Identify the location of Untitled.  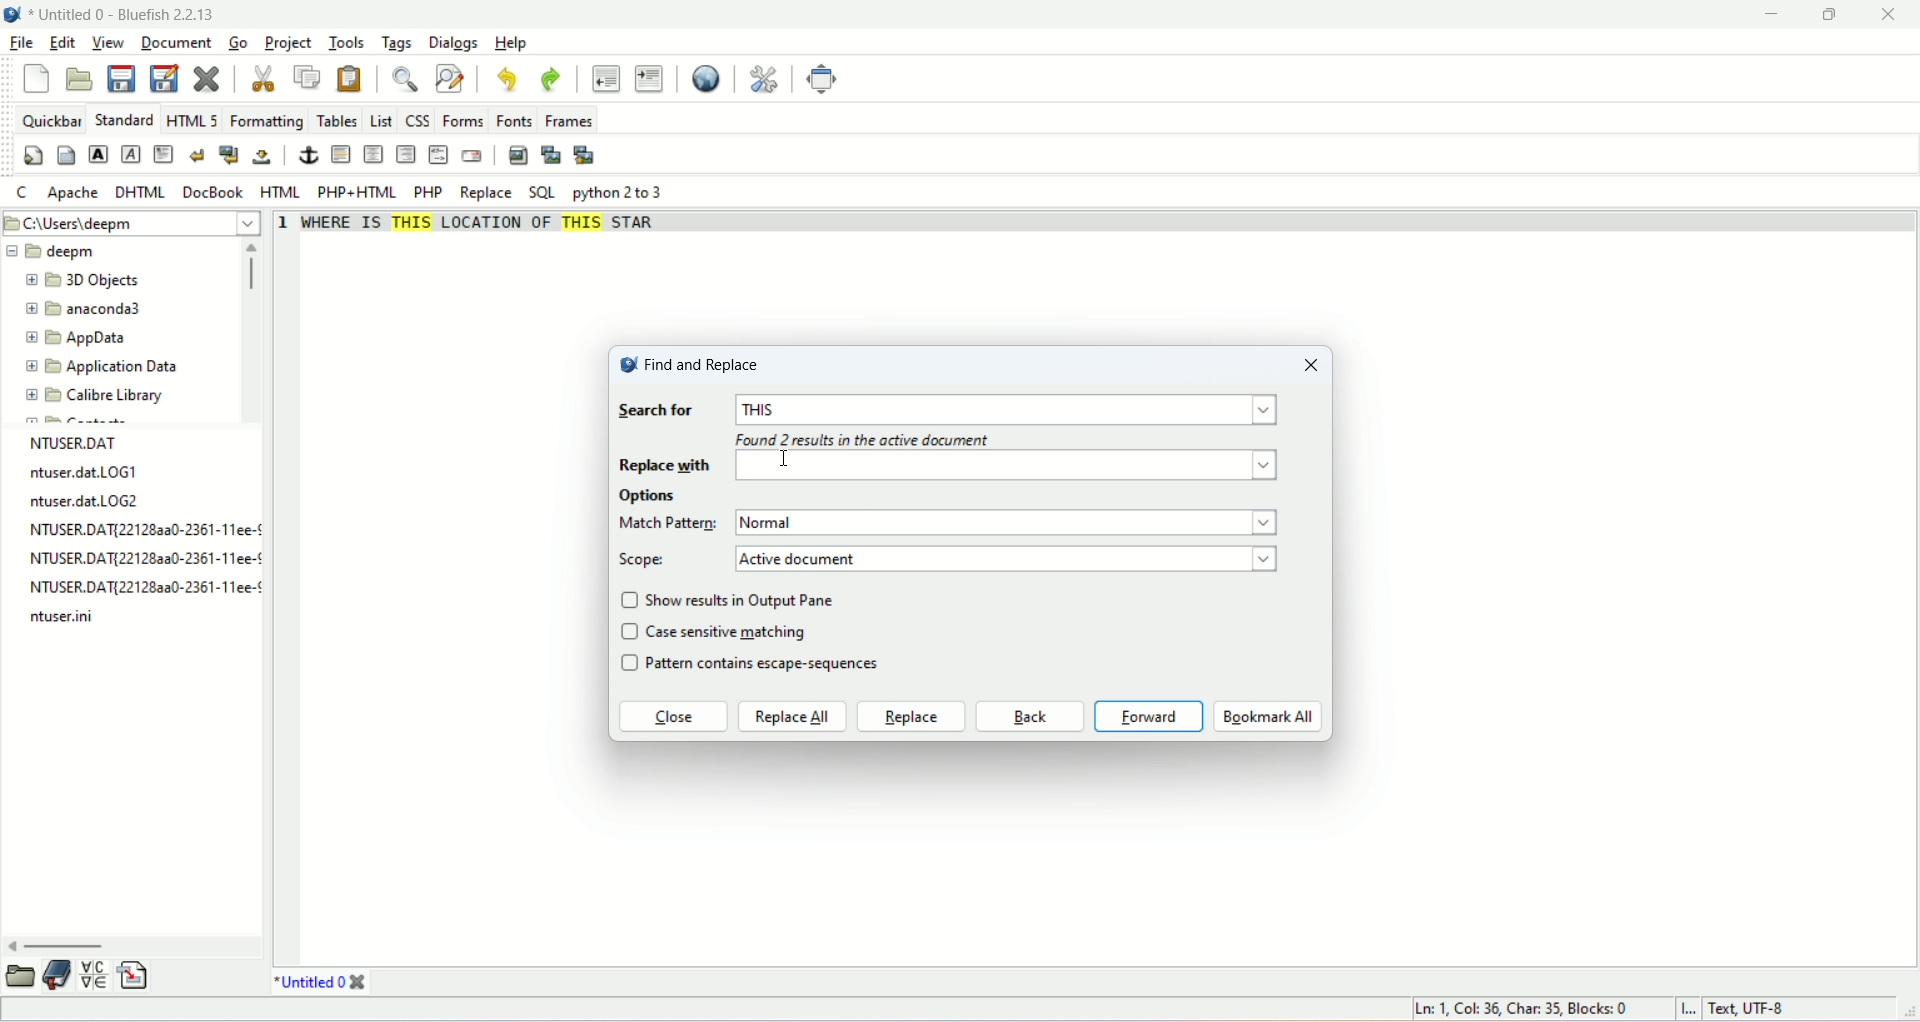
(309, 981).